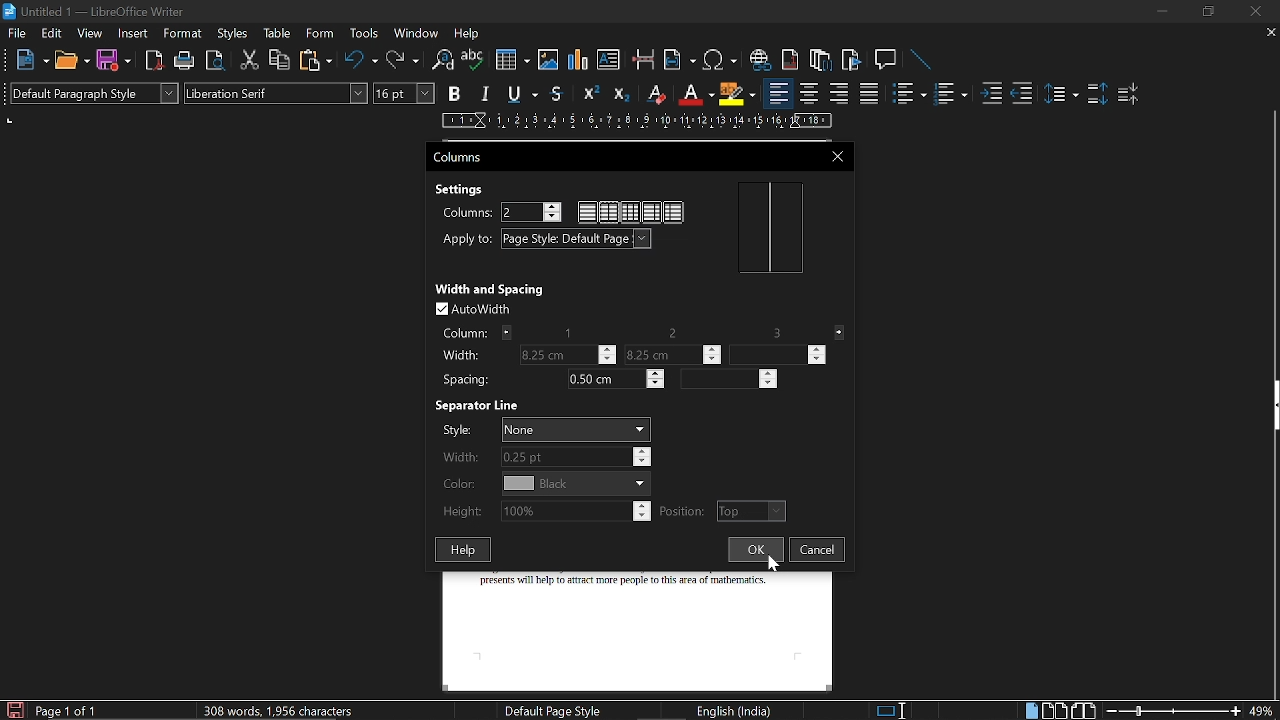 Image resolution: width=1280 pixels, height=720 pixels. What do you see at coordinates (822, 61) in the screenshot?
I see `Insert footnote` at bounding box center [822, 61].